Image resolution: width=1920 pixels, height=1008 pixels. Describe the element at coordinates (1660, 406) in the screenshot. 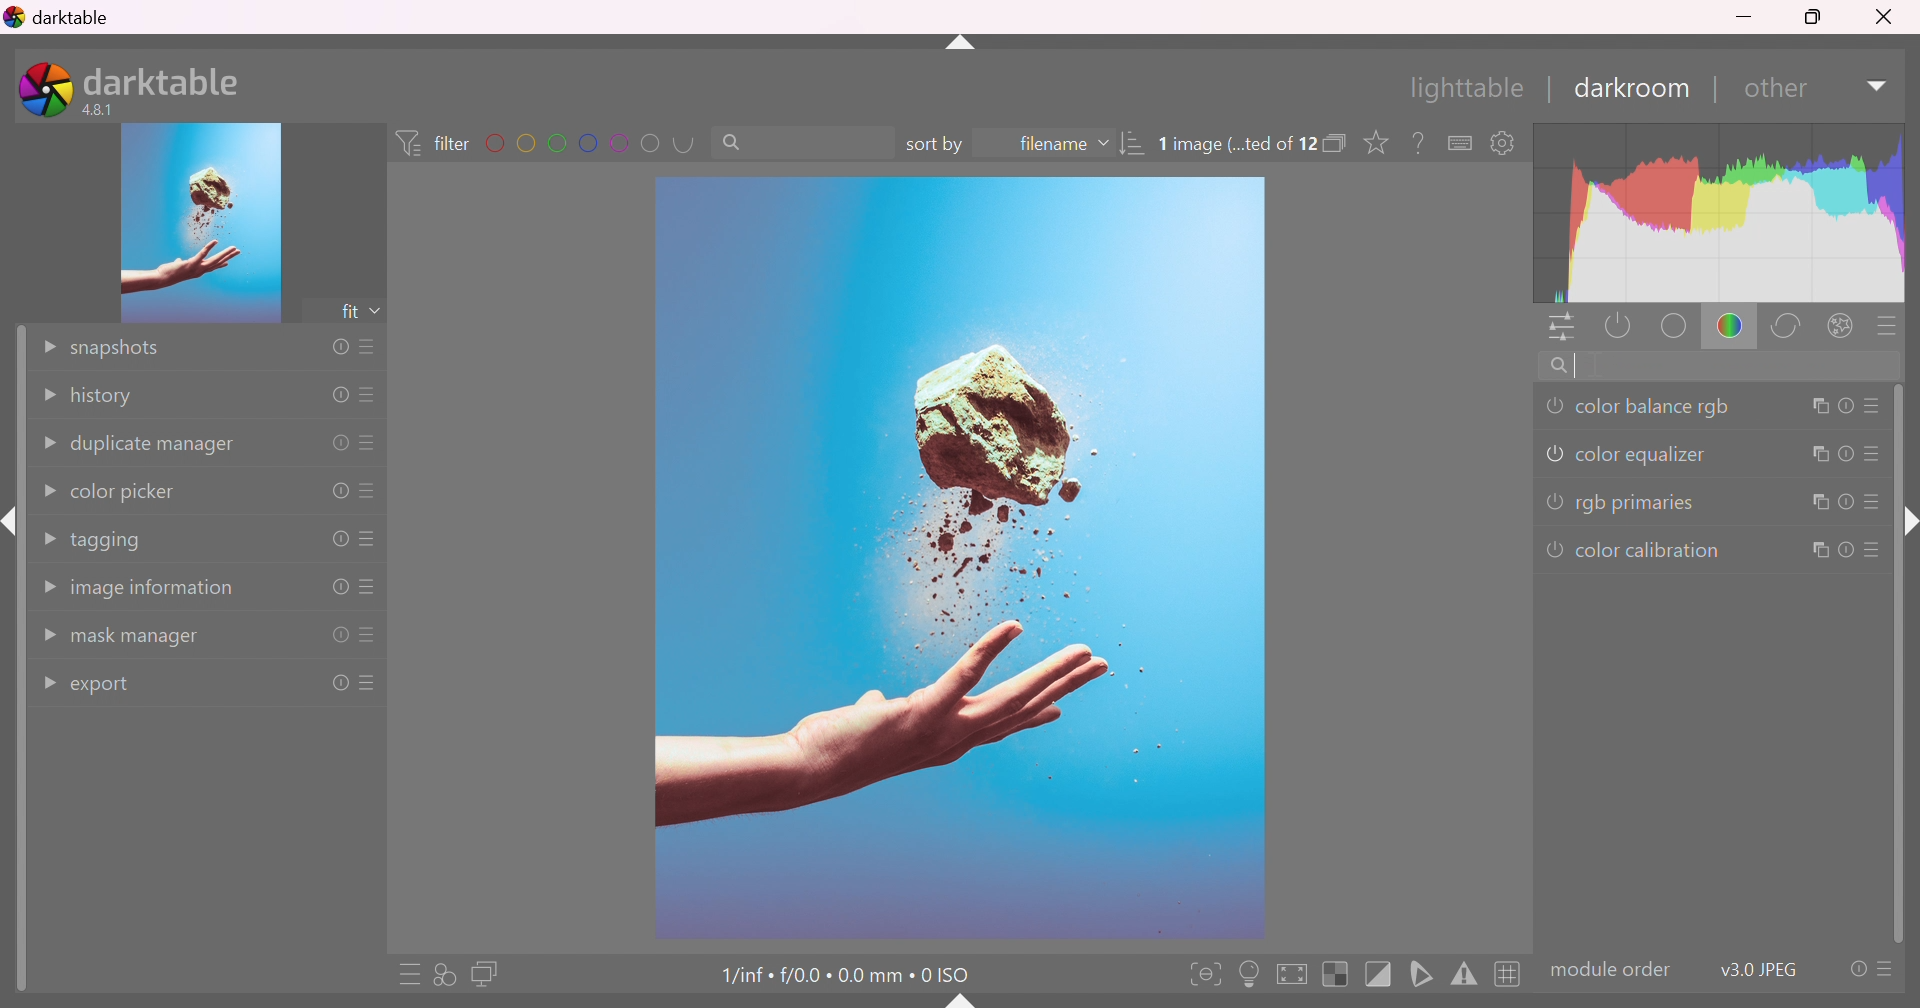

I see `color balance rgb` at that location.